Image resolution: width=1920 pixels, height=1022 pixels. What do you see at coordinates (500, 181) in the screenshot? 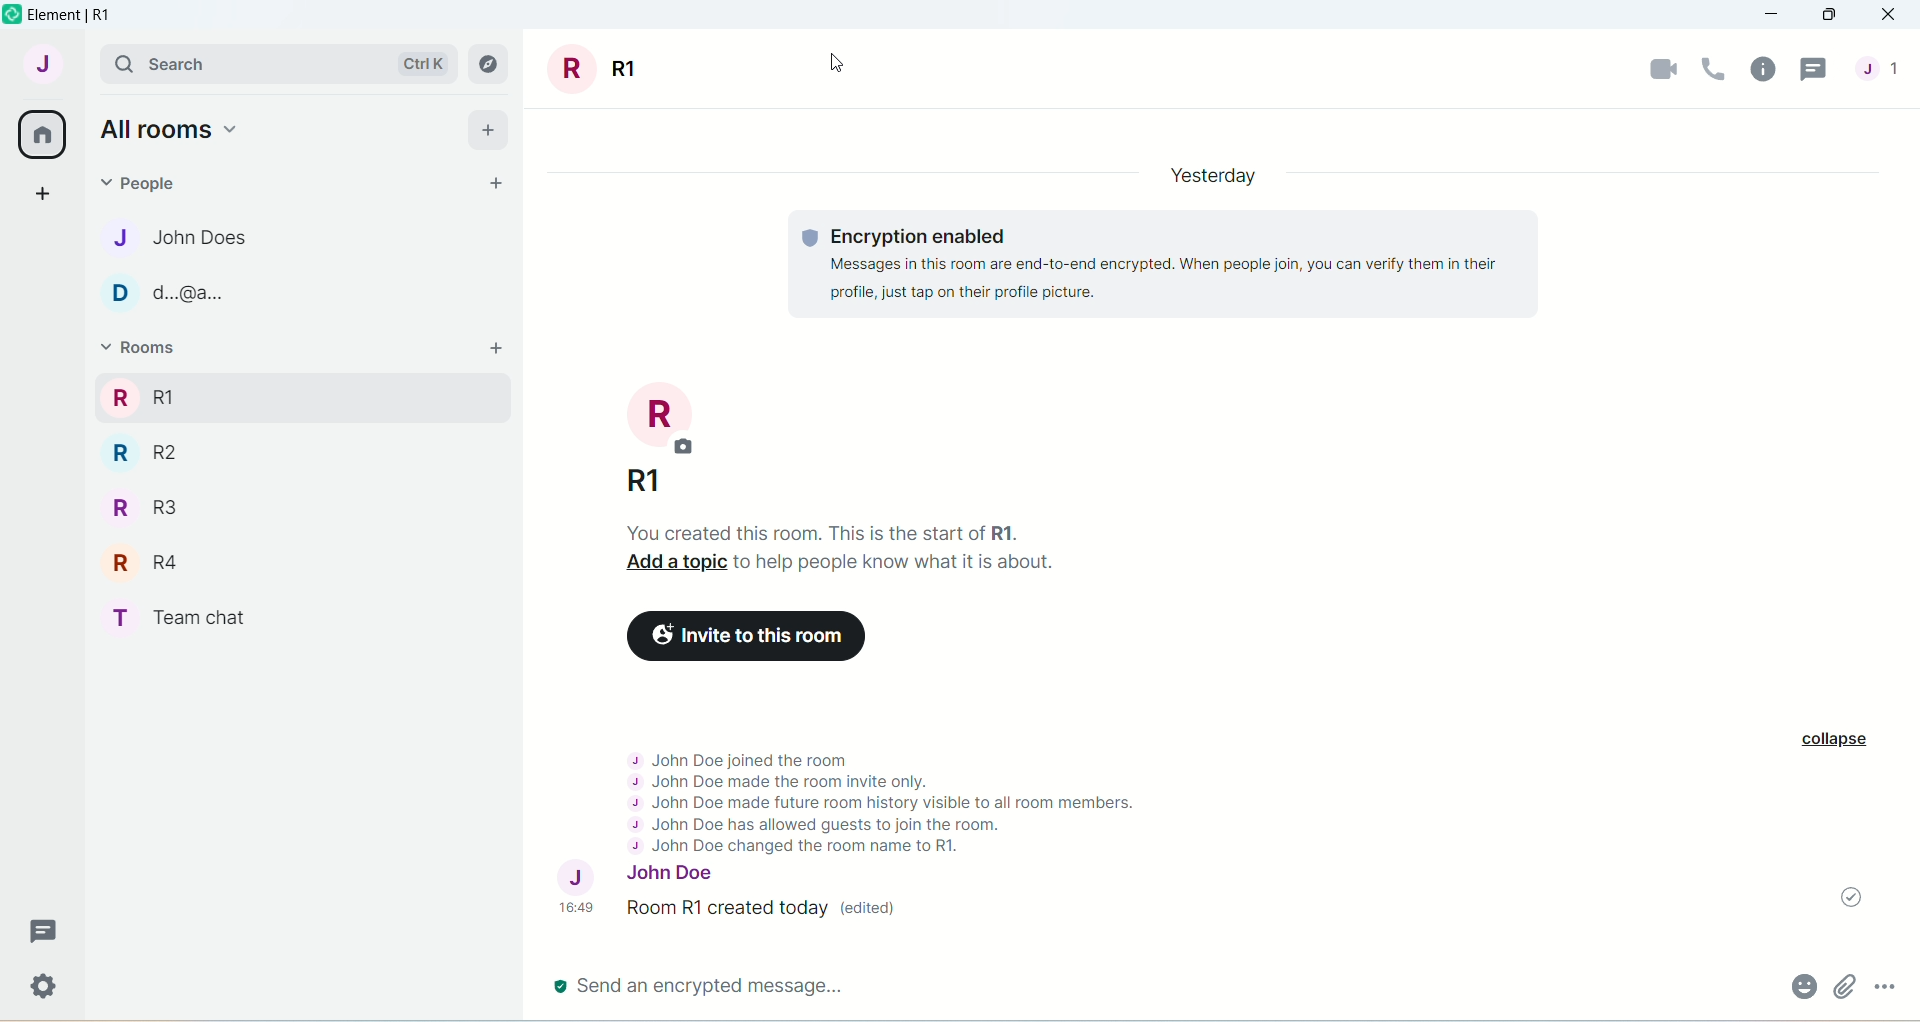
I see `start chat` at bounding box center [500, 181].